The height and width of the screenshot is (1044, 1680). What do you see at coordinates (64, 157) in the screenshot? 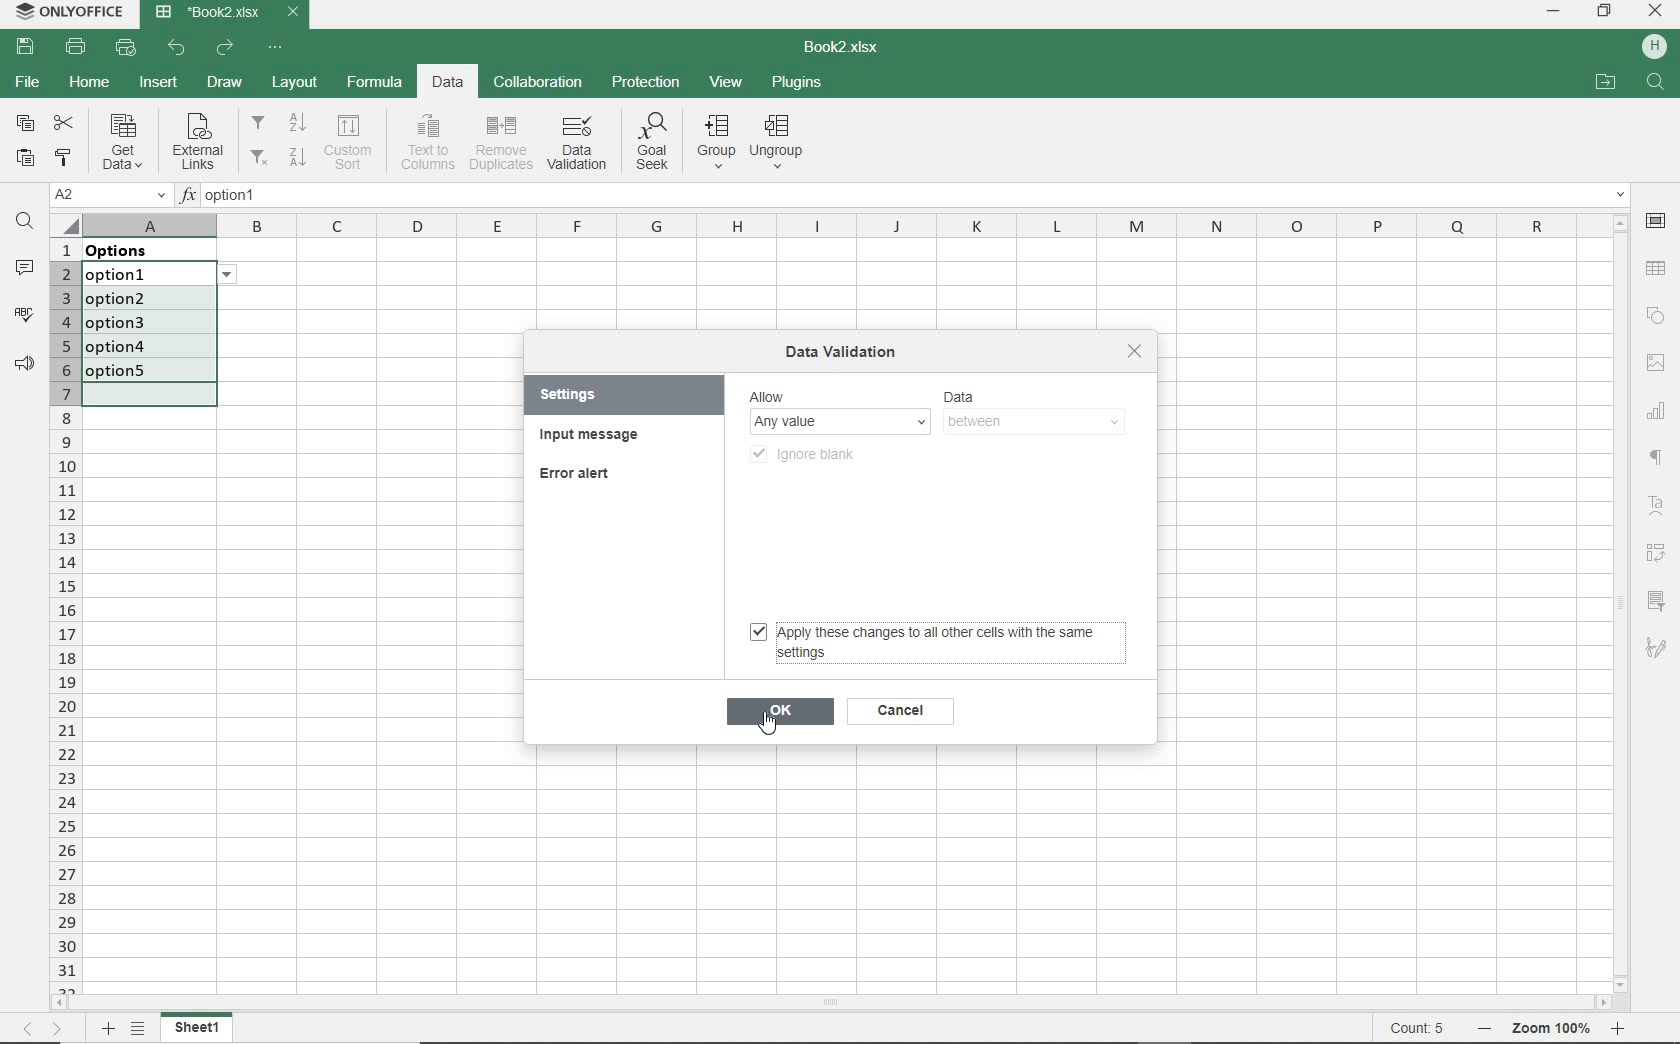
I see `COPY STYLE` at bounding box center [64, 157].